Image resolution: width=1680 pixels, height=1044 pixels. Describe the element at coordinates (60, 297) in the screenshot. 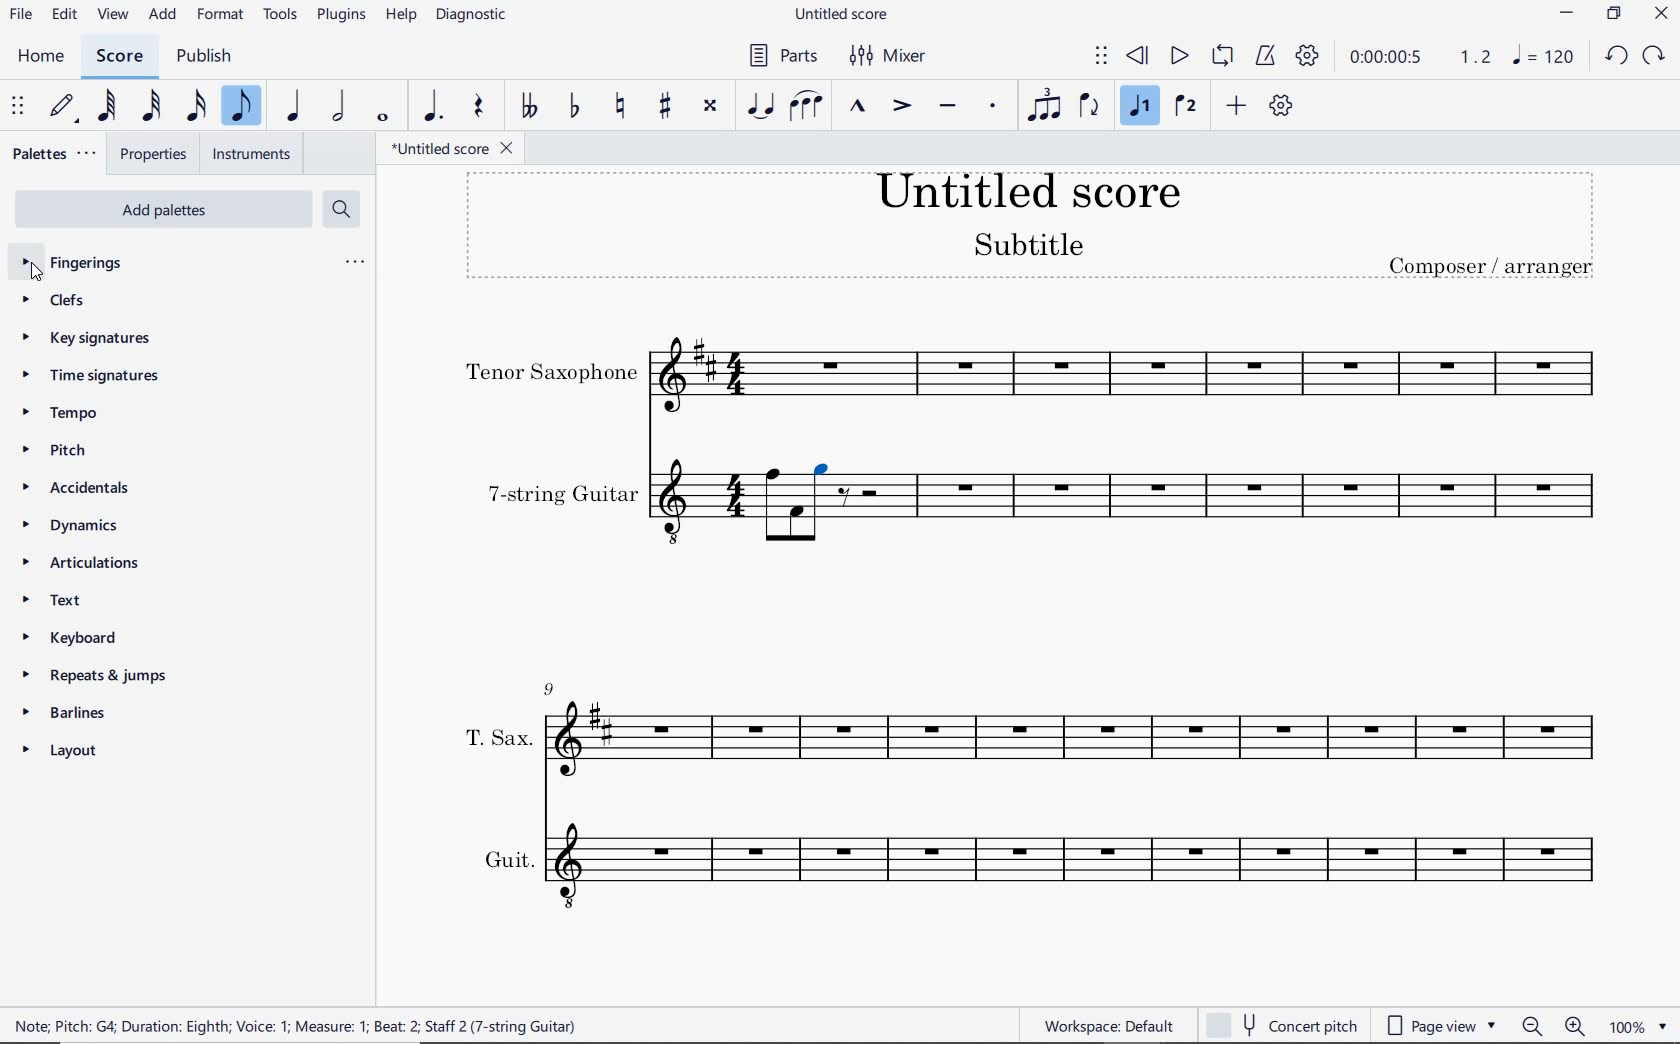

I see `CLEFS` at that location.